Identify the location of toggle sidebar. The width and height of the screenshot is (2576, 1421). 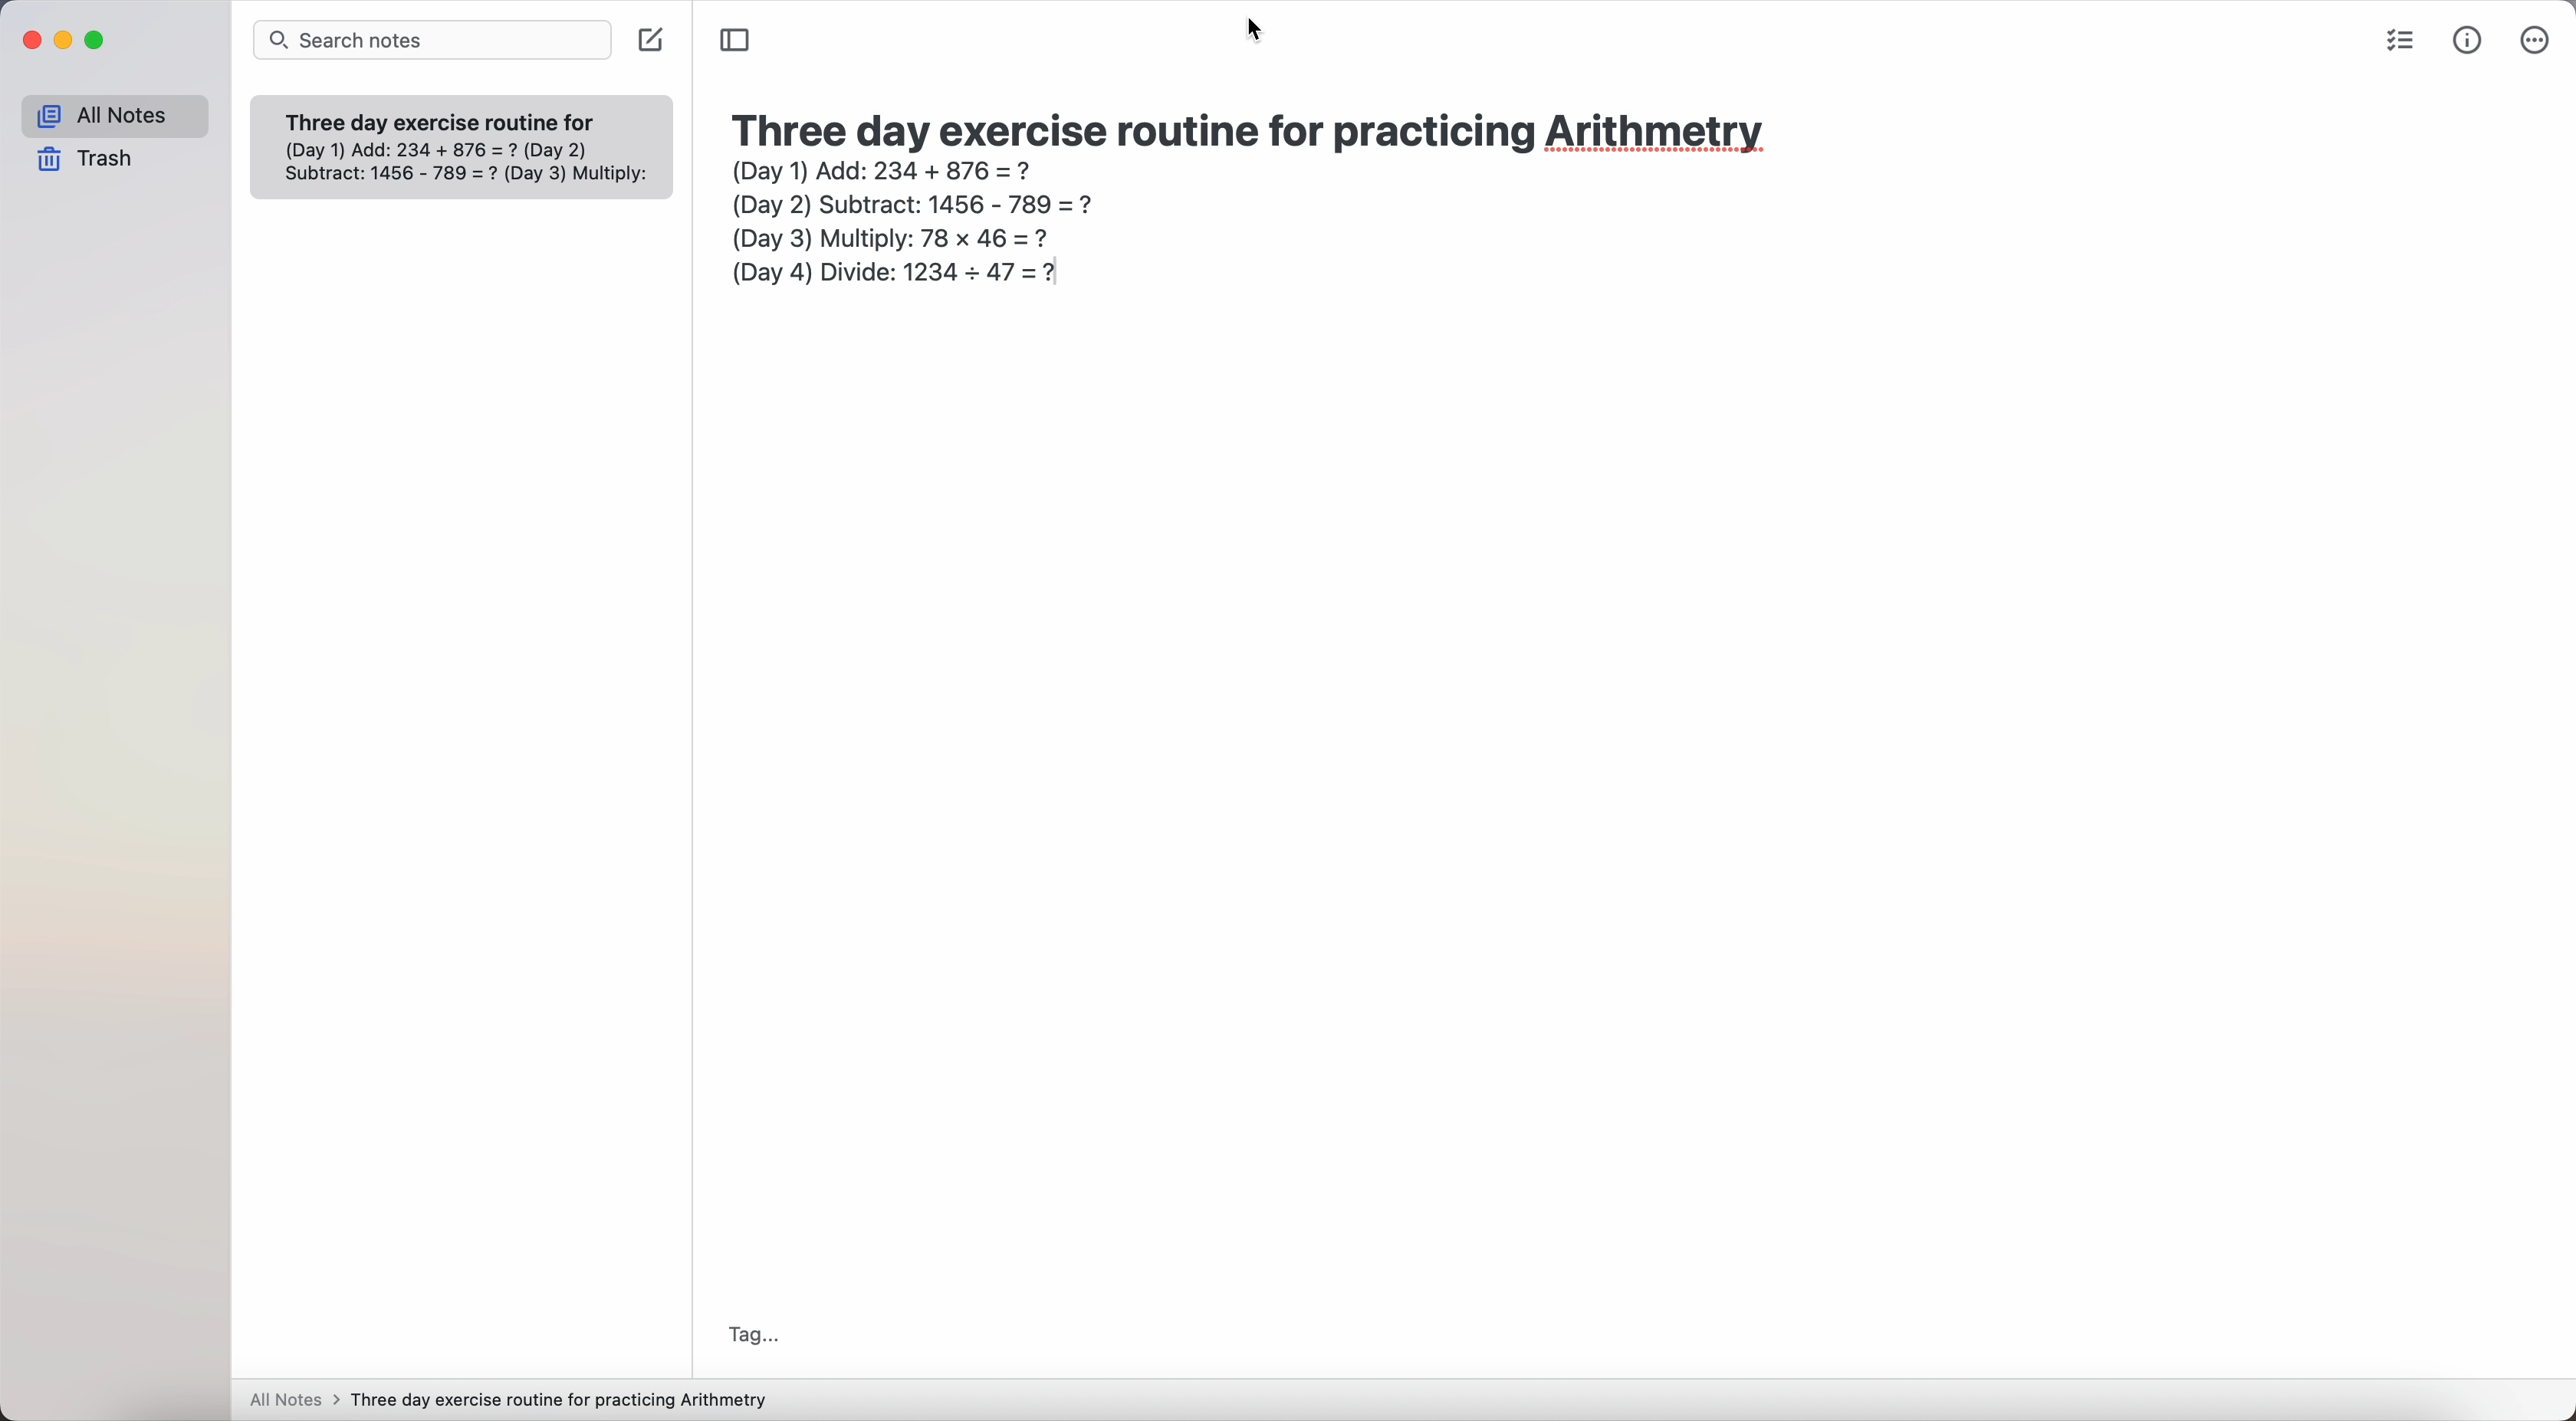
(736, 37).